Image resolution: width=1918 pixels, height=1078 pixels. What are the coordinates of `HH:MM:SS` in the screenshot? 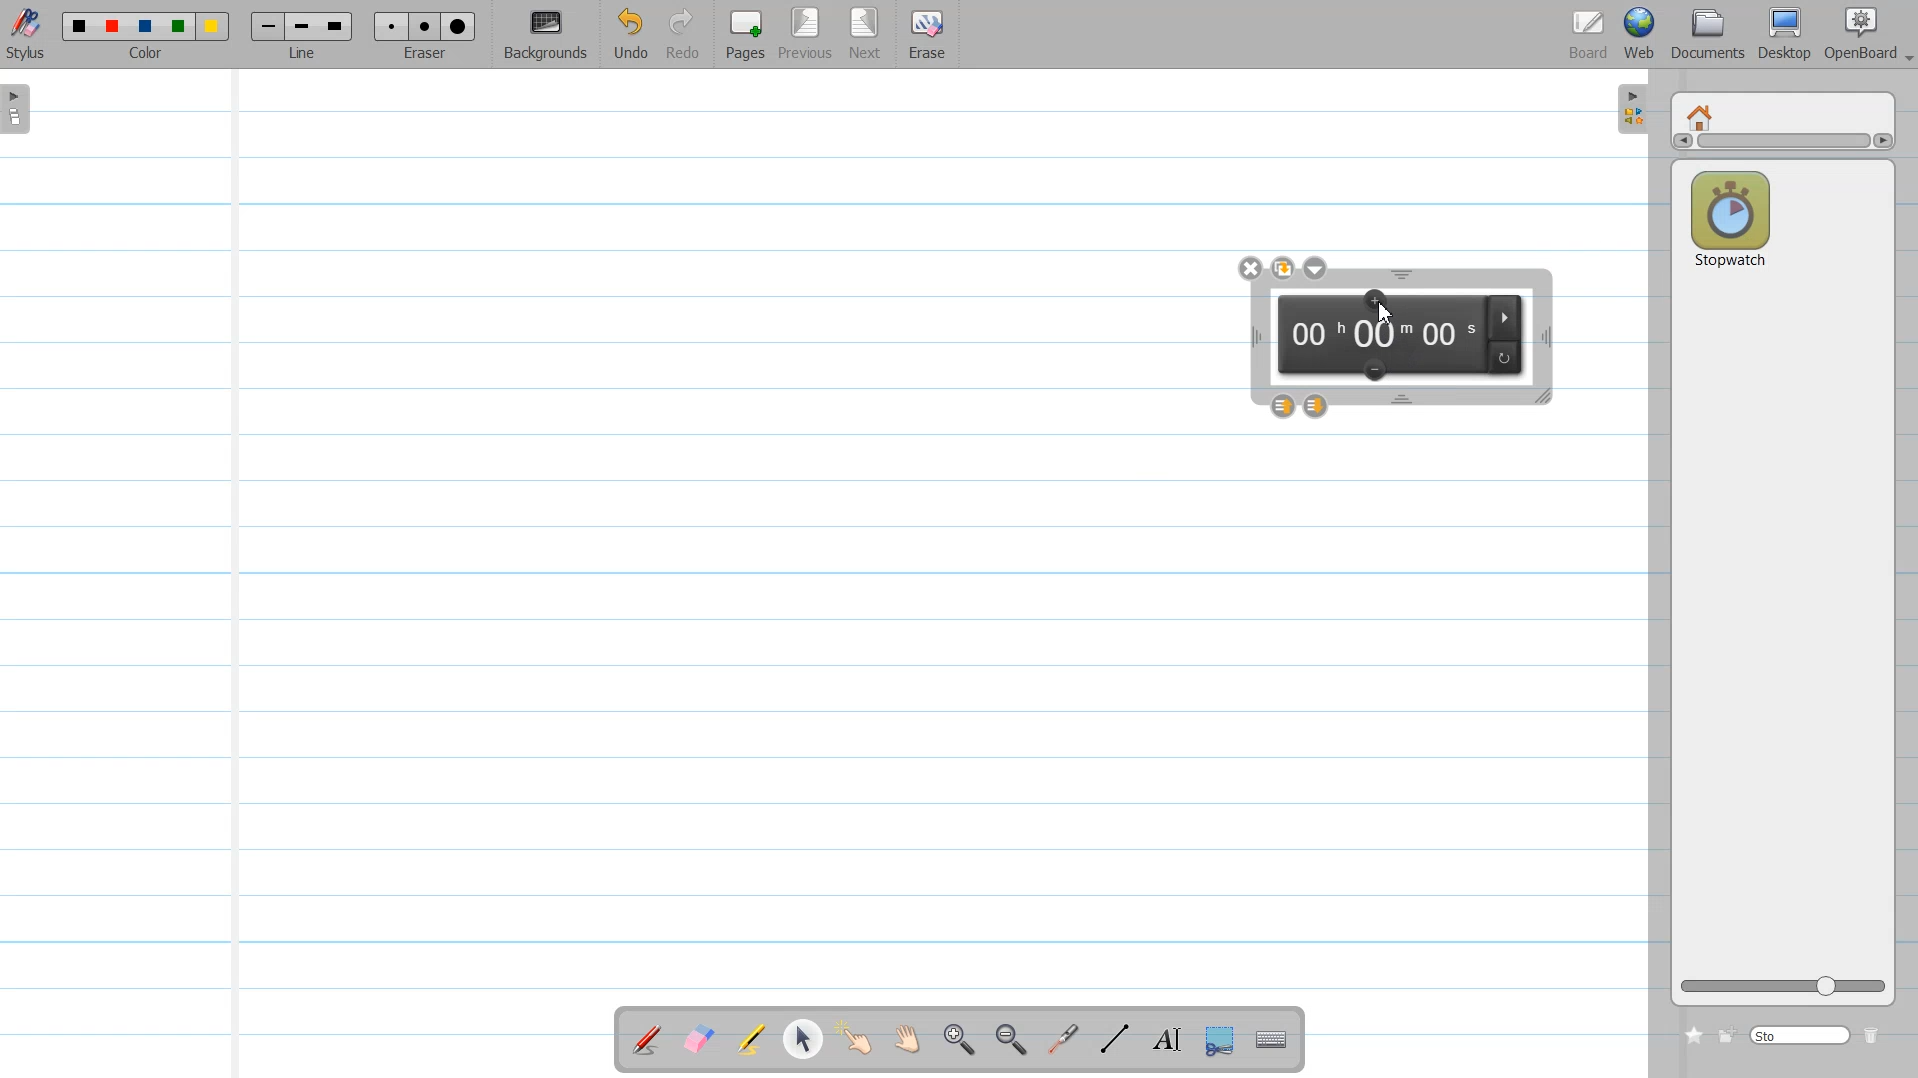 It's located at (1382, 335).